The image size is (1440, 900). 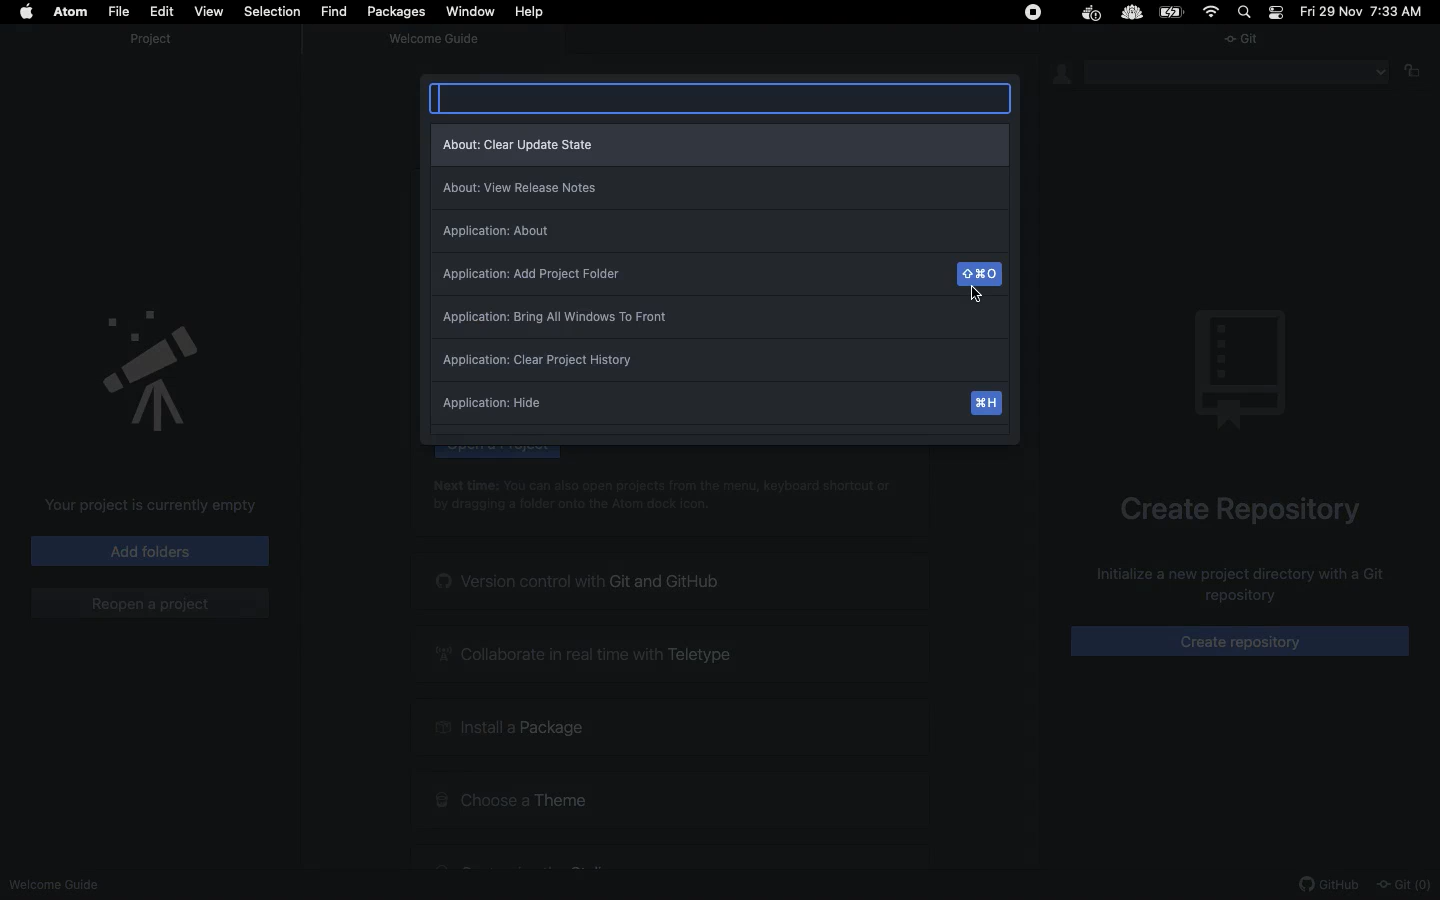 What do you see at coordinates (159, 12) in the screenshot?
I see `Edit` at bounding box center [159, 12].